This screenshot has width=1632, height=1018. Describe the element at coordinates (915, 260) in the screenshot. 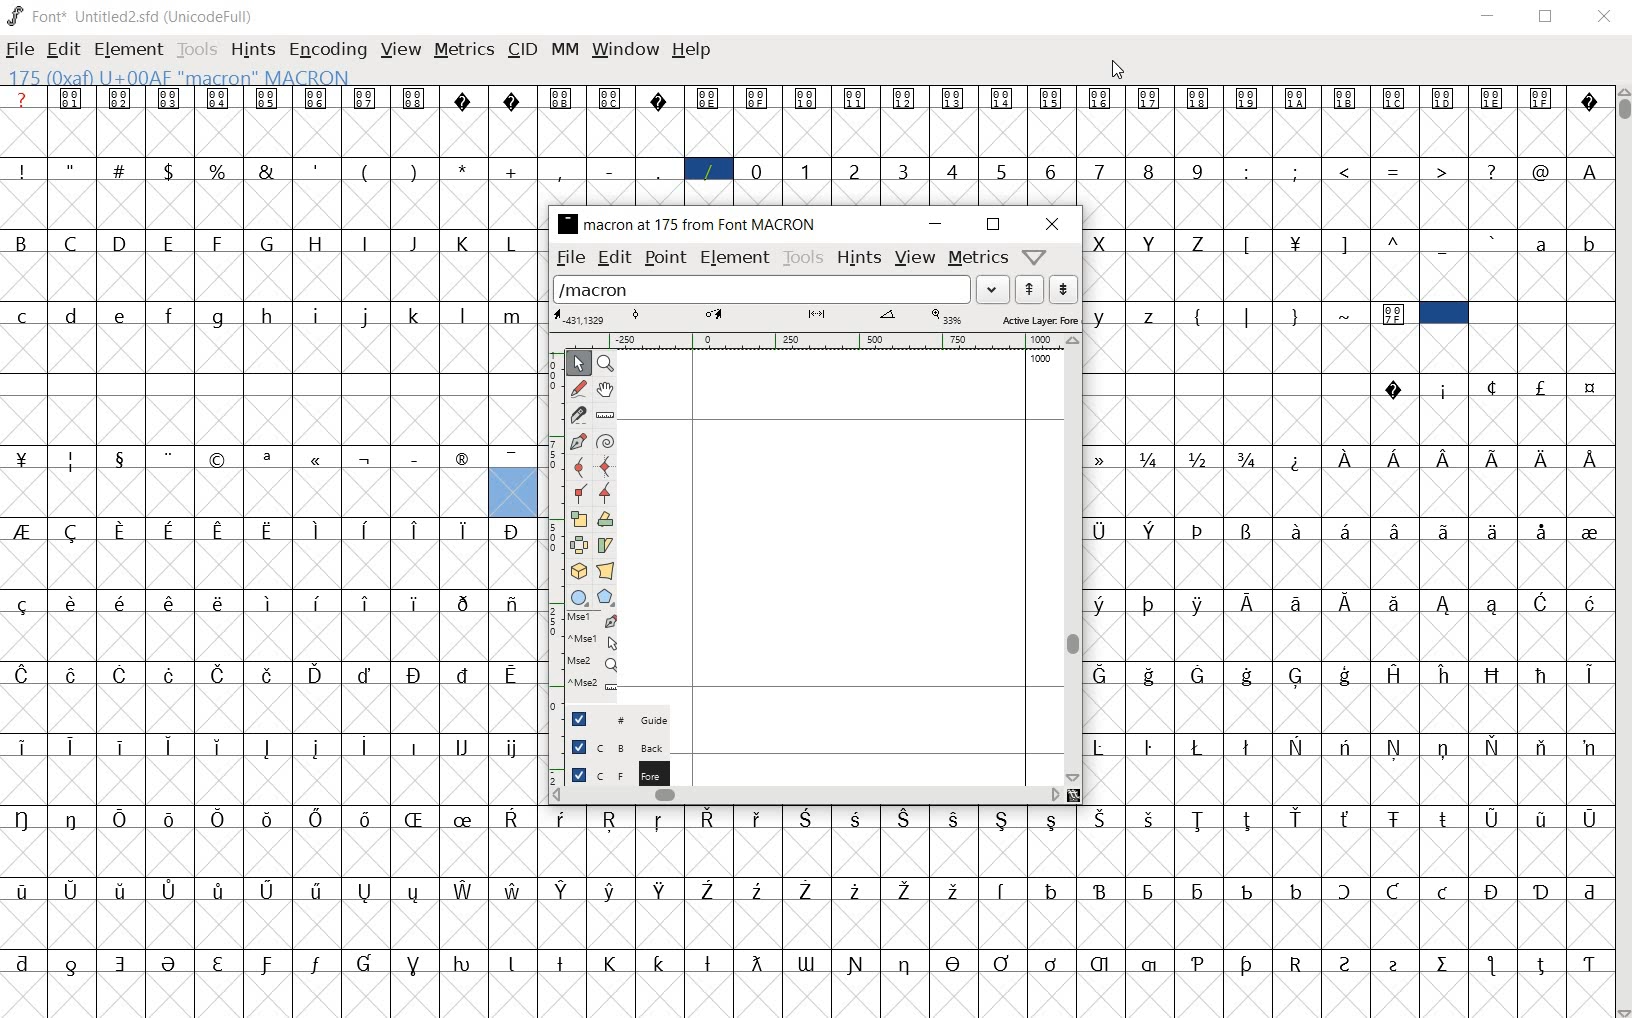

I see `view` at that location.